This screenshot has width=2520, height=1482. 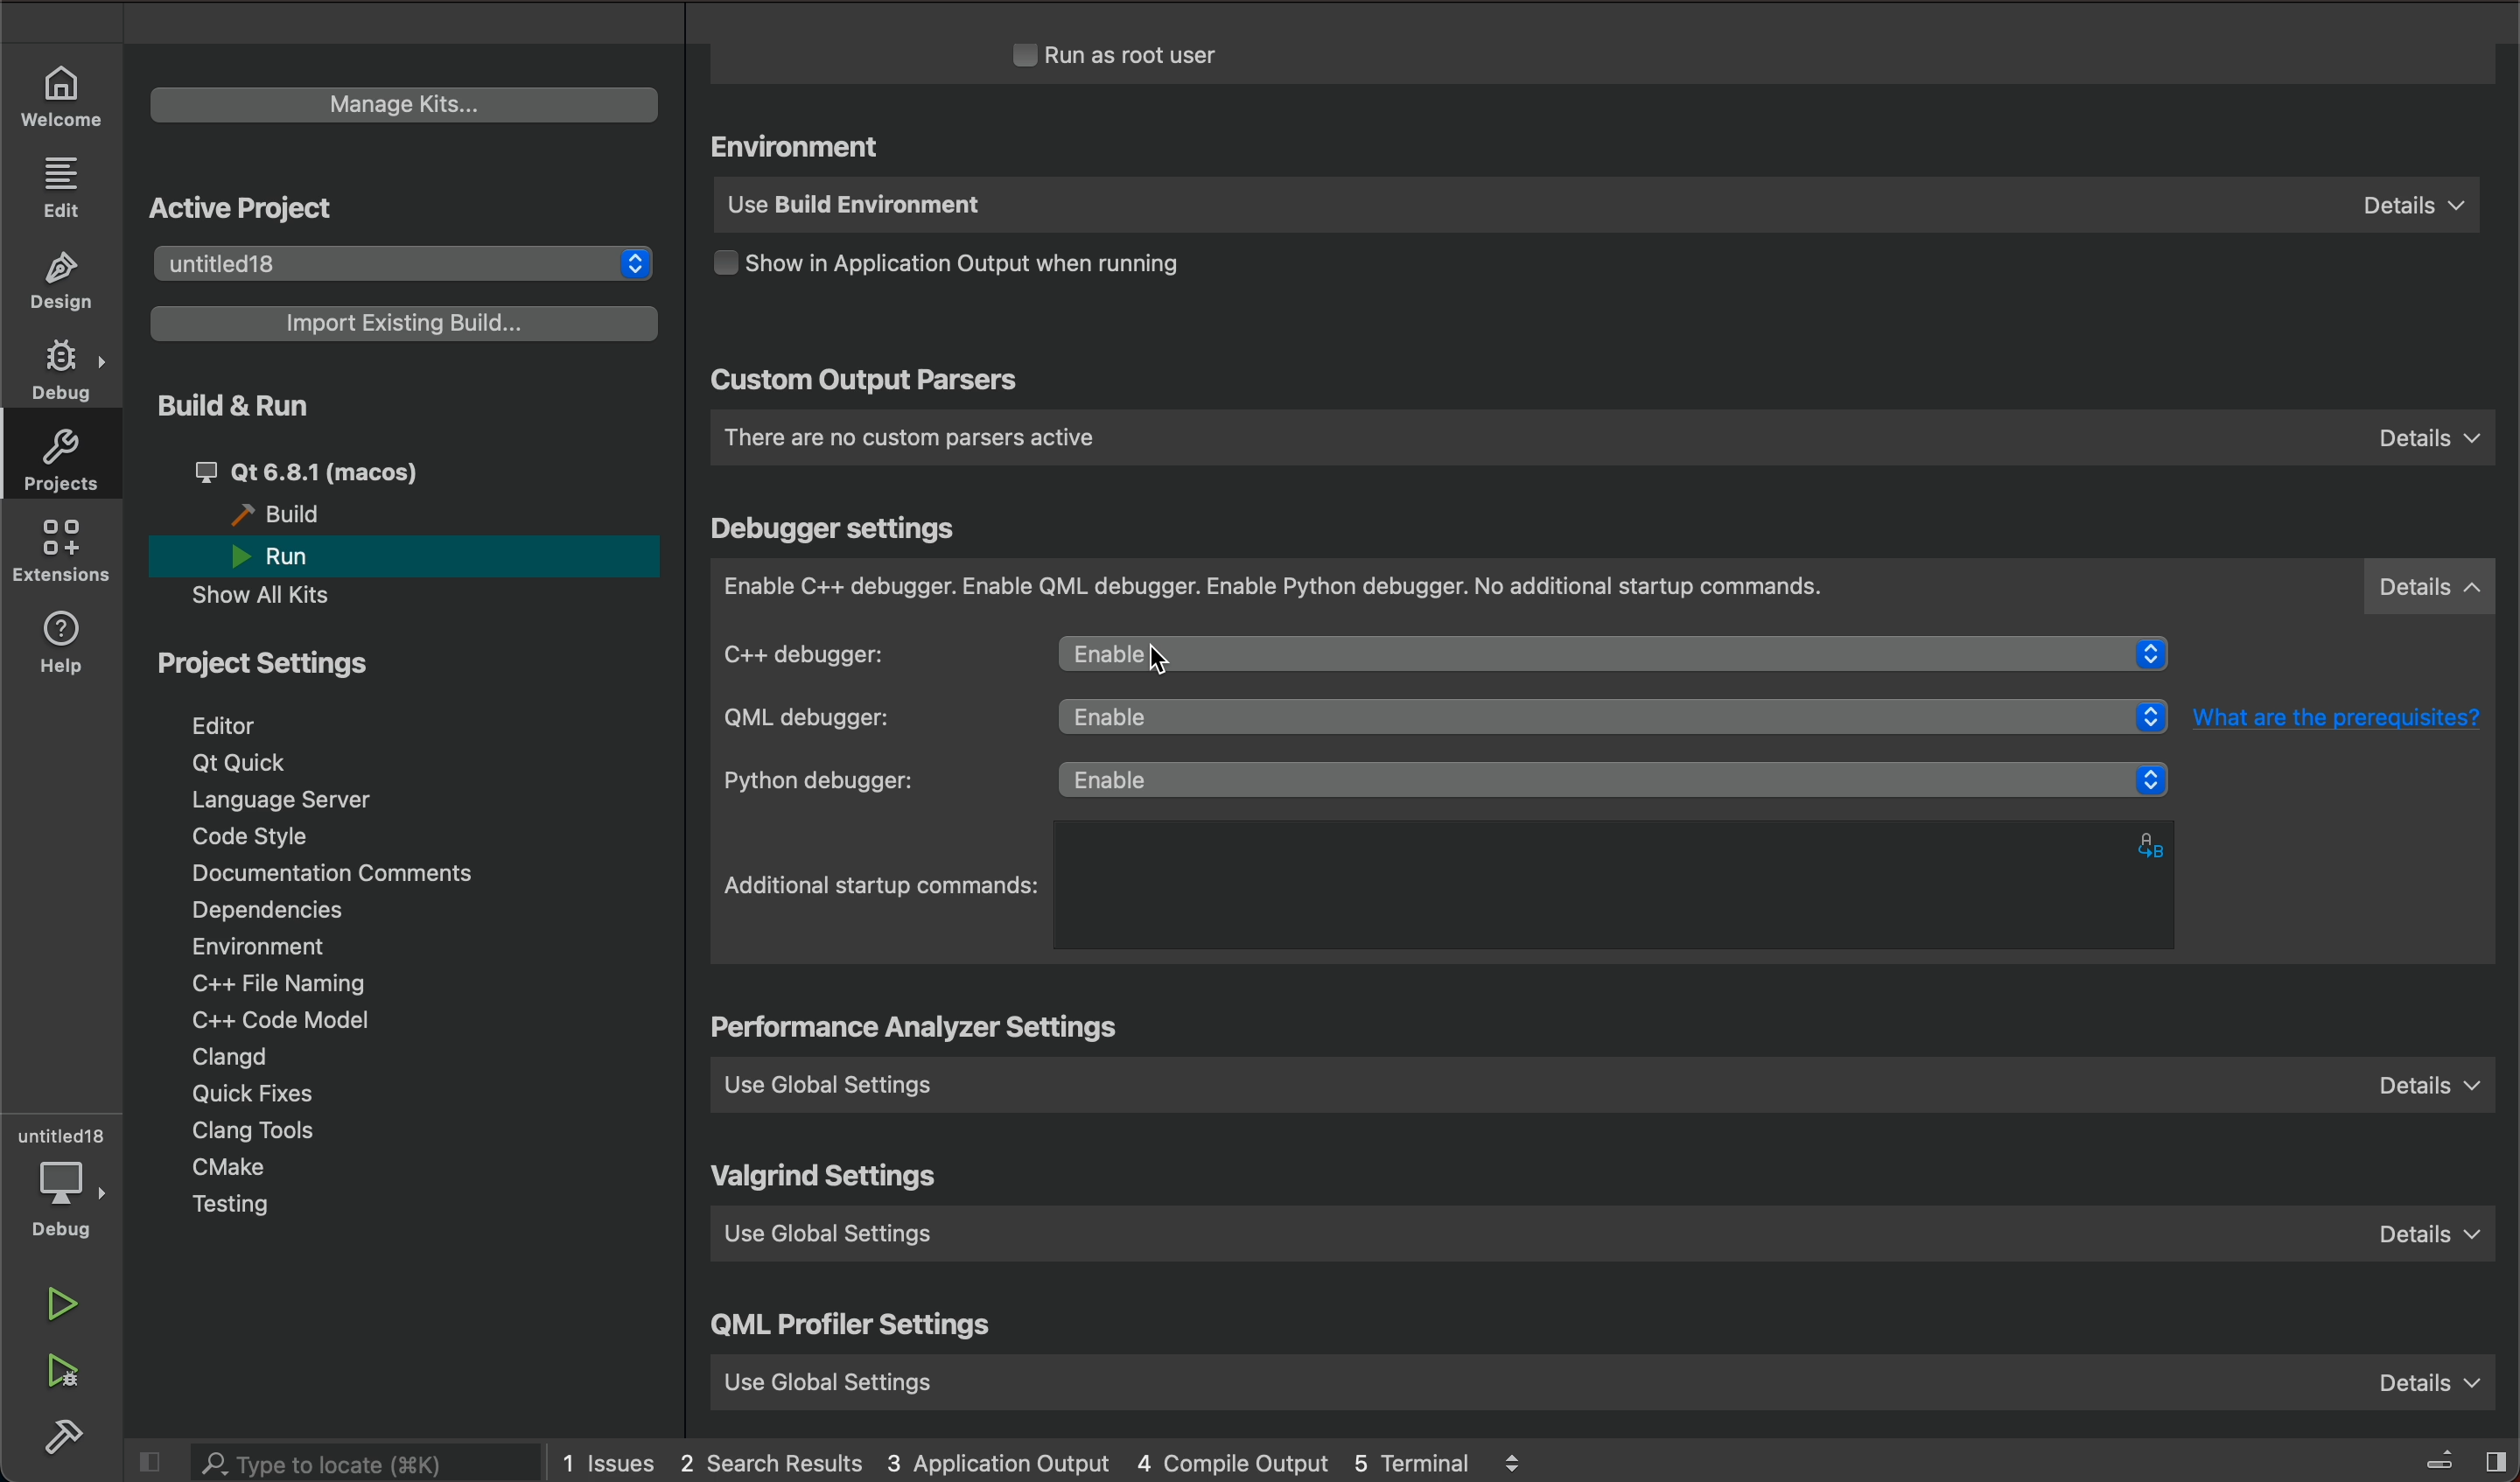 I want to click on environment, so click(x=257, y=946).